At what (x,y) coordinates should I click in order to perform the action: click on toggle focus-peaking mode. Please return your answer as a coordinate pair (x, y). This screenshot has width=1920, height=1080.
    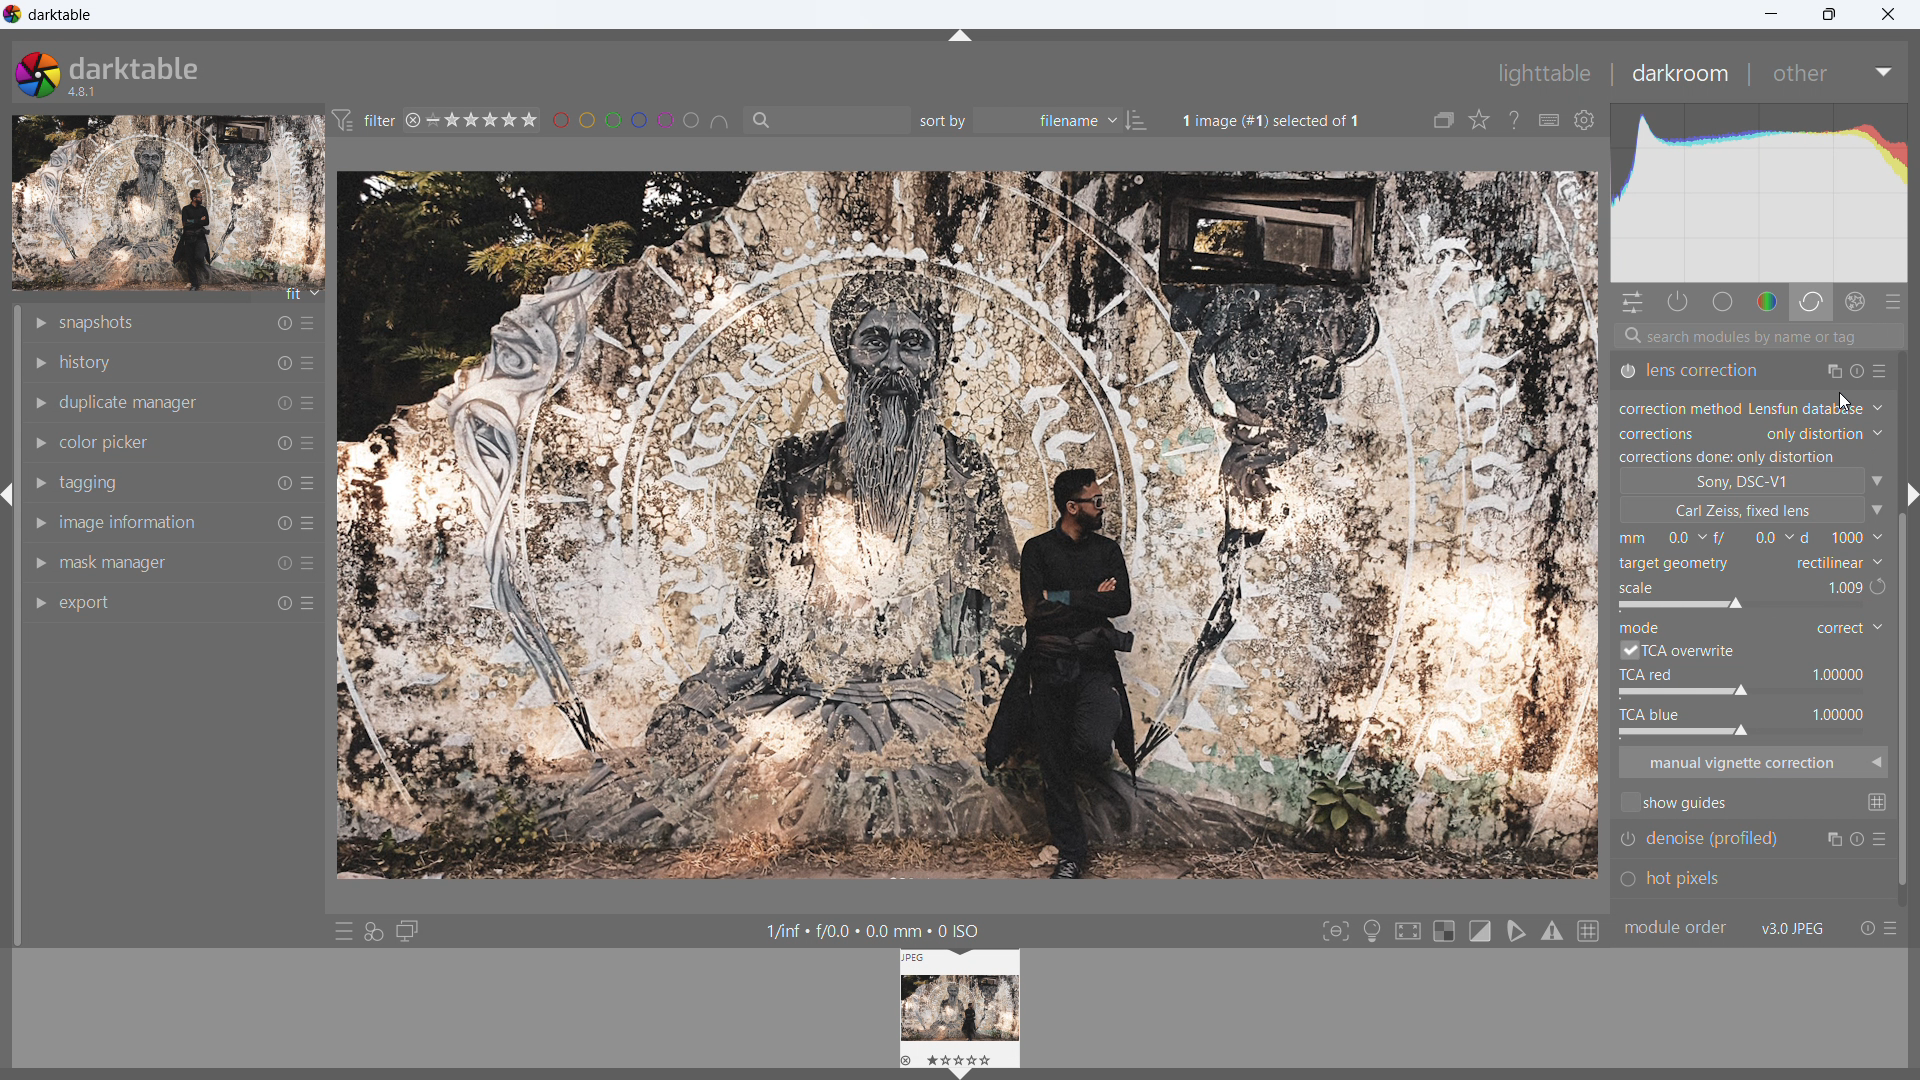
    Looking at the image, I should click on (1335, 931).